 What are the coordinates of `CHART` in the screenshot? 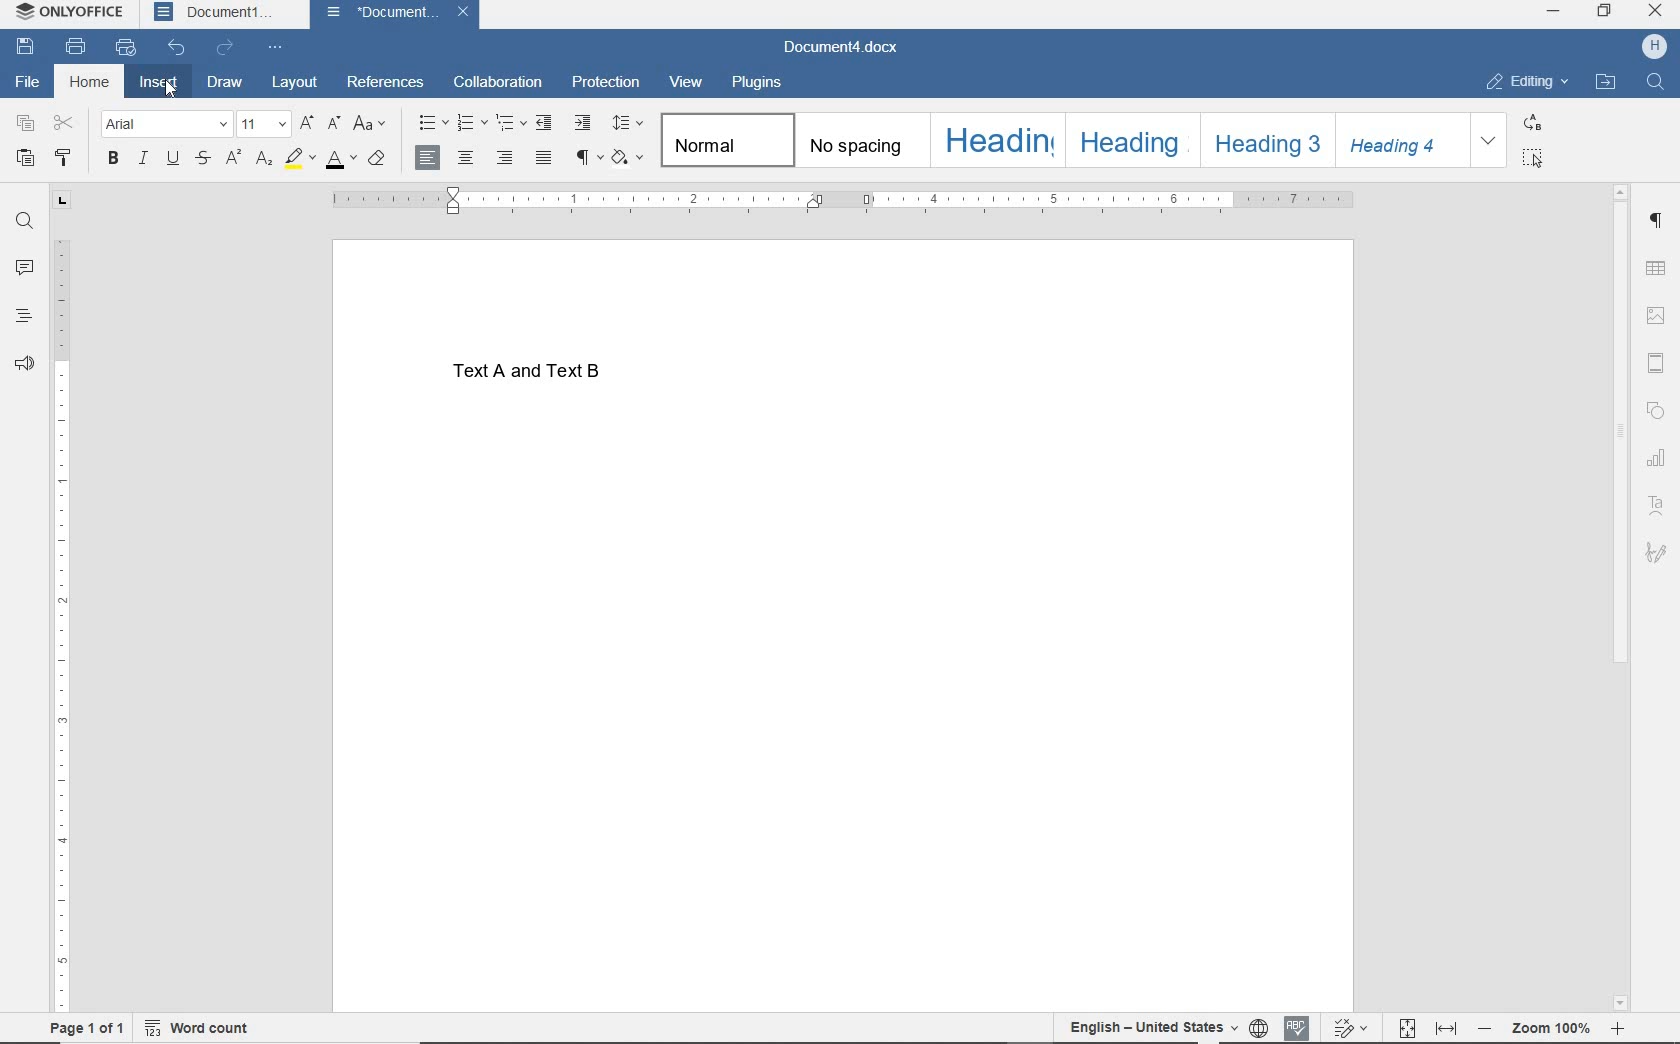 It's located at (1656, 457).